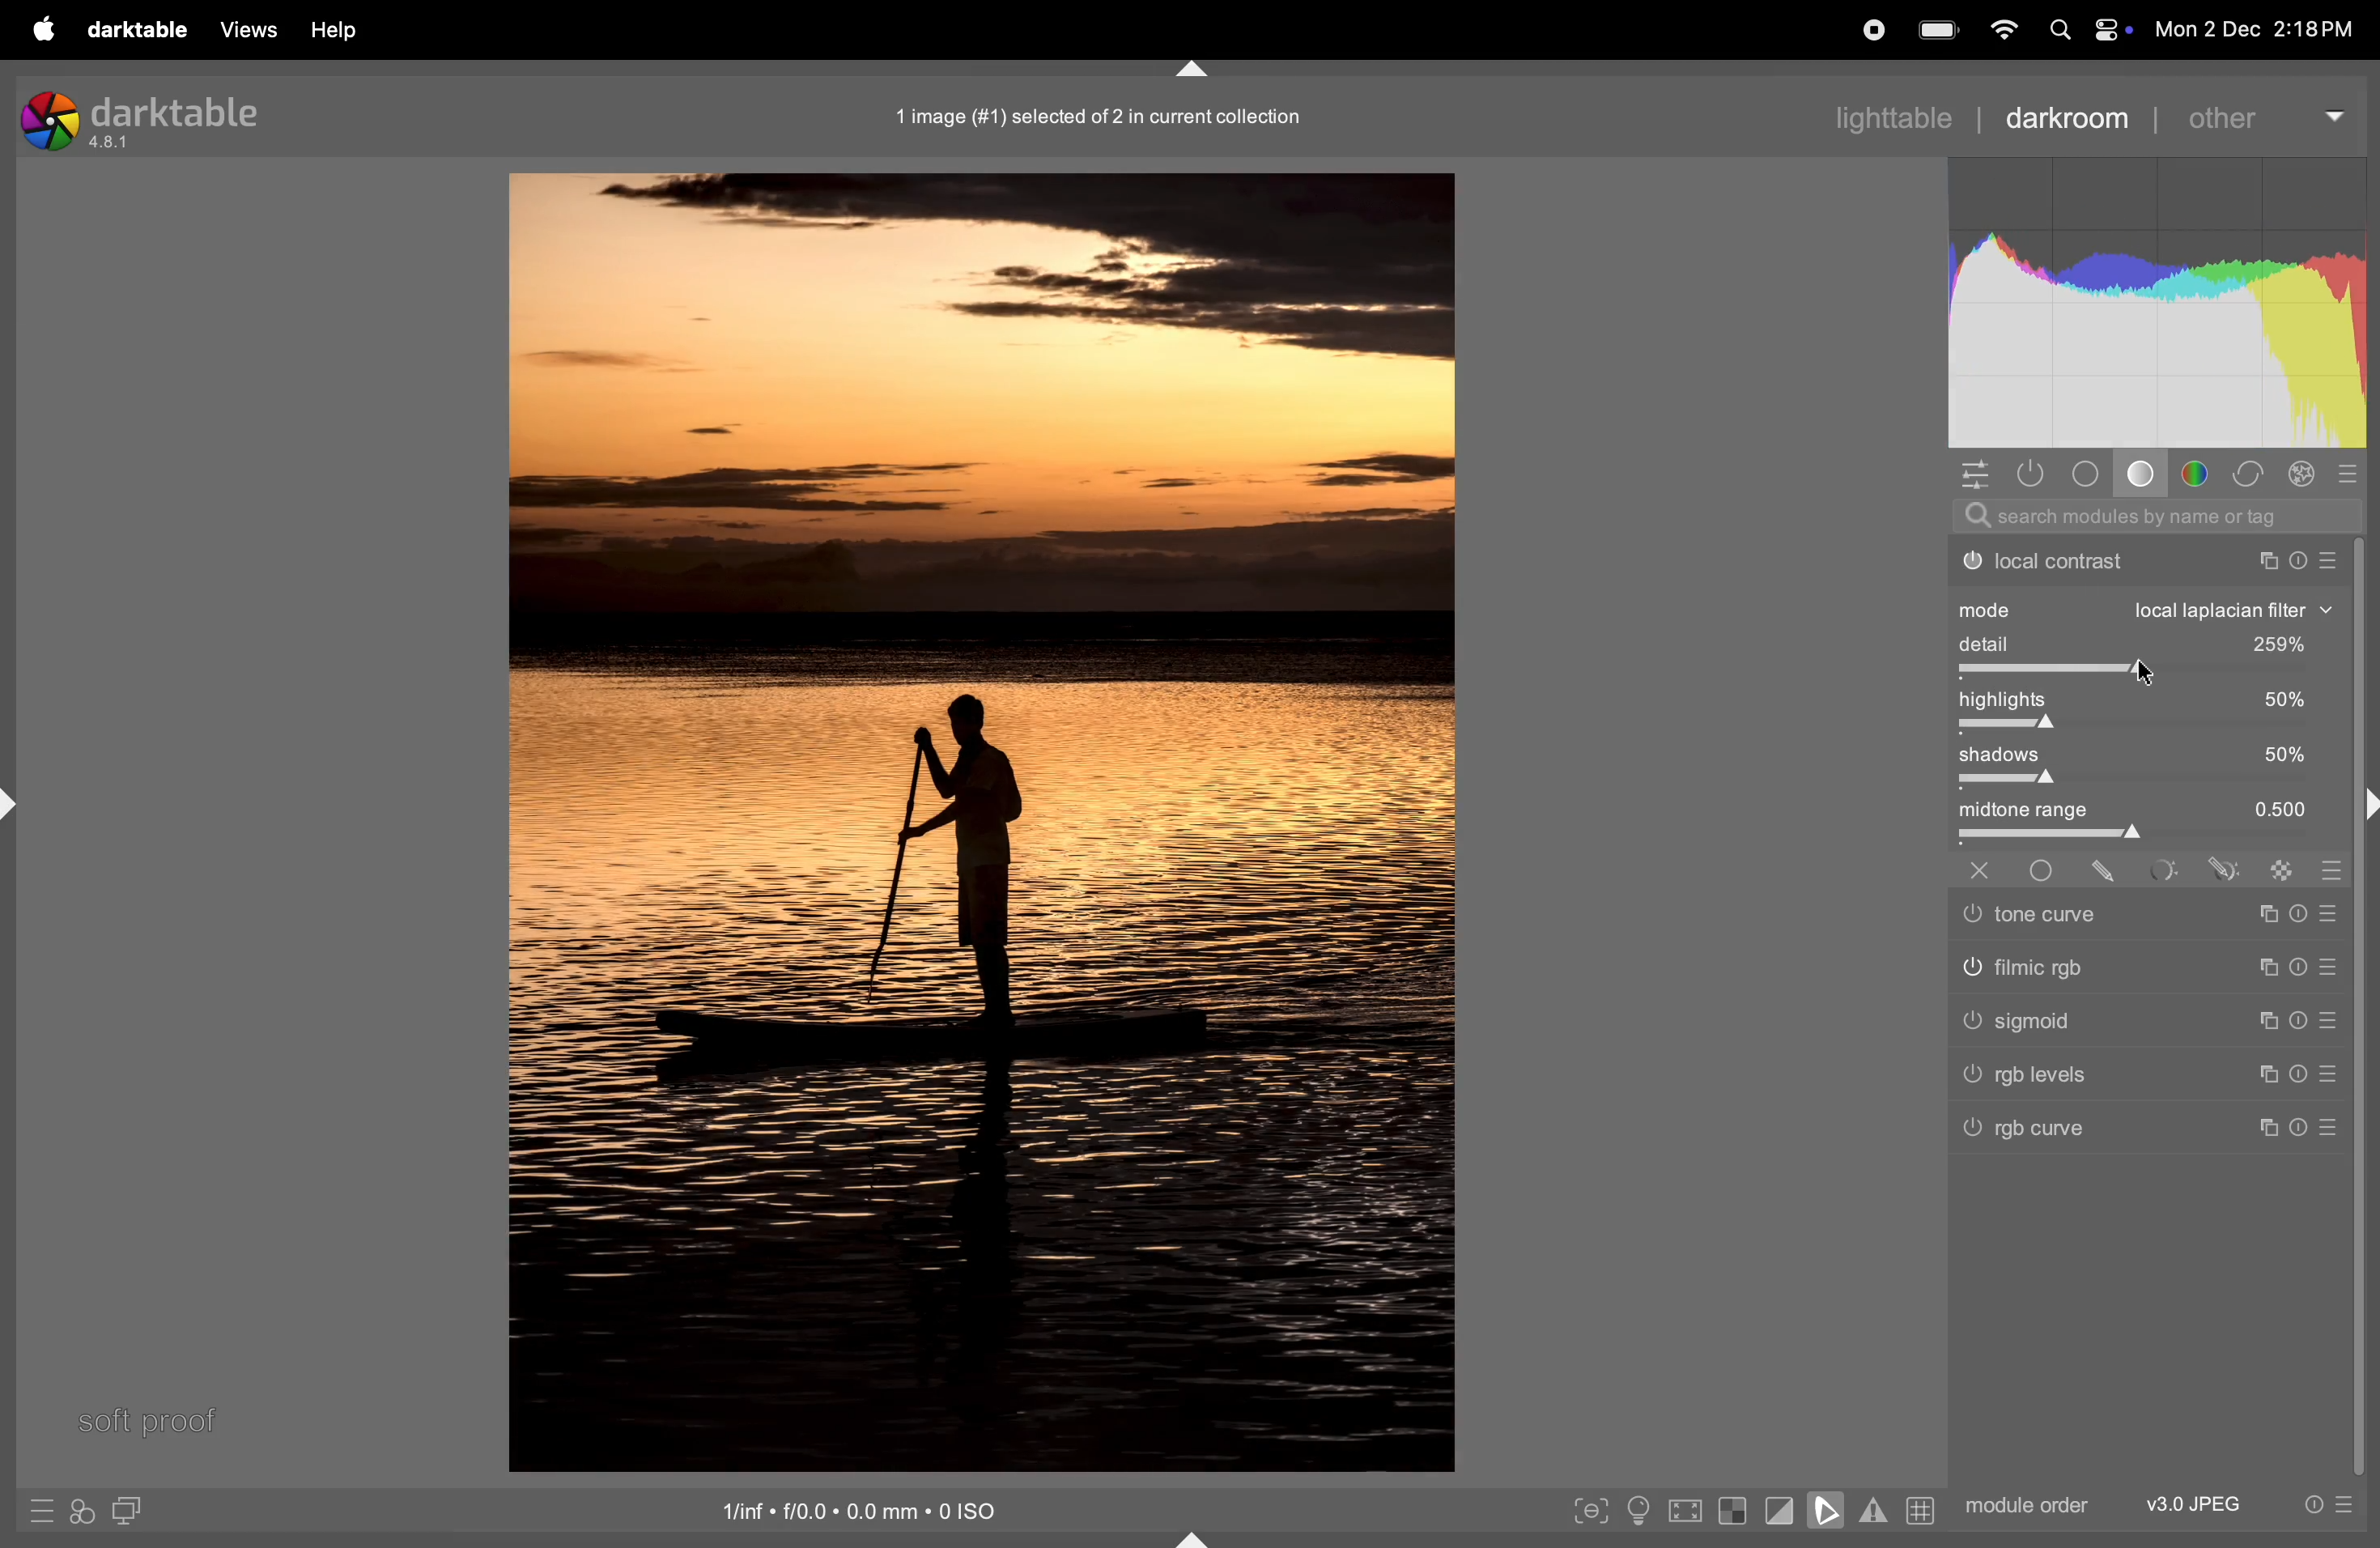 The height and width of the screenshot is (1548, 2380). Describe the element at coordinates (2265, 1071) in the screenshot. I see `sign ` at that location.